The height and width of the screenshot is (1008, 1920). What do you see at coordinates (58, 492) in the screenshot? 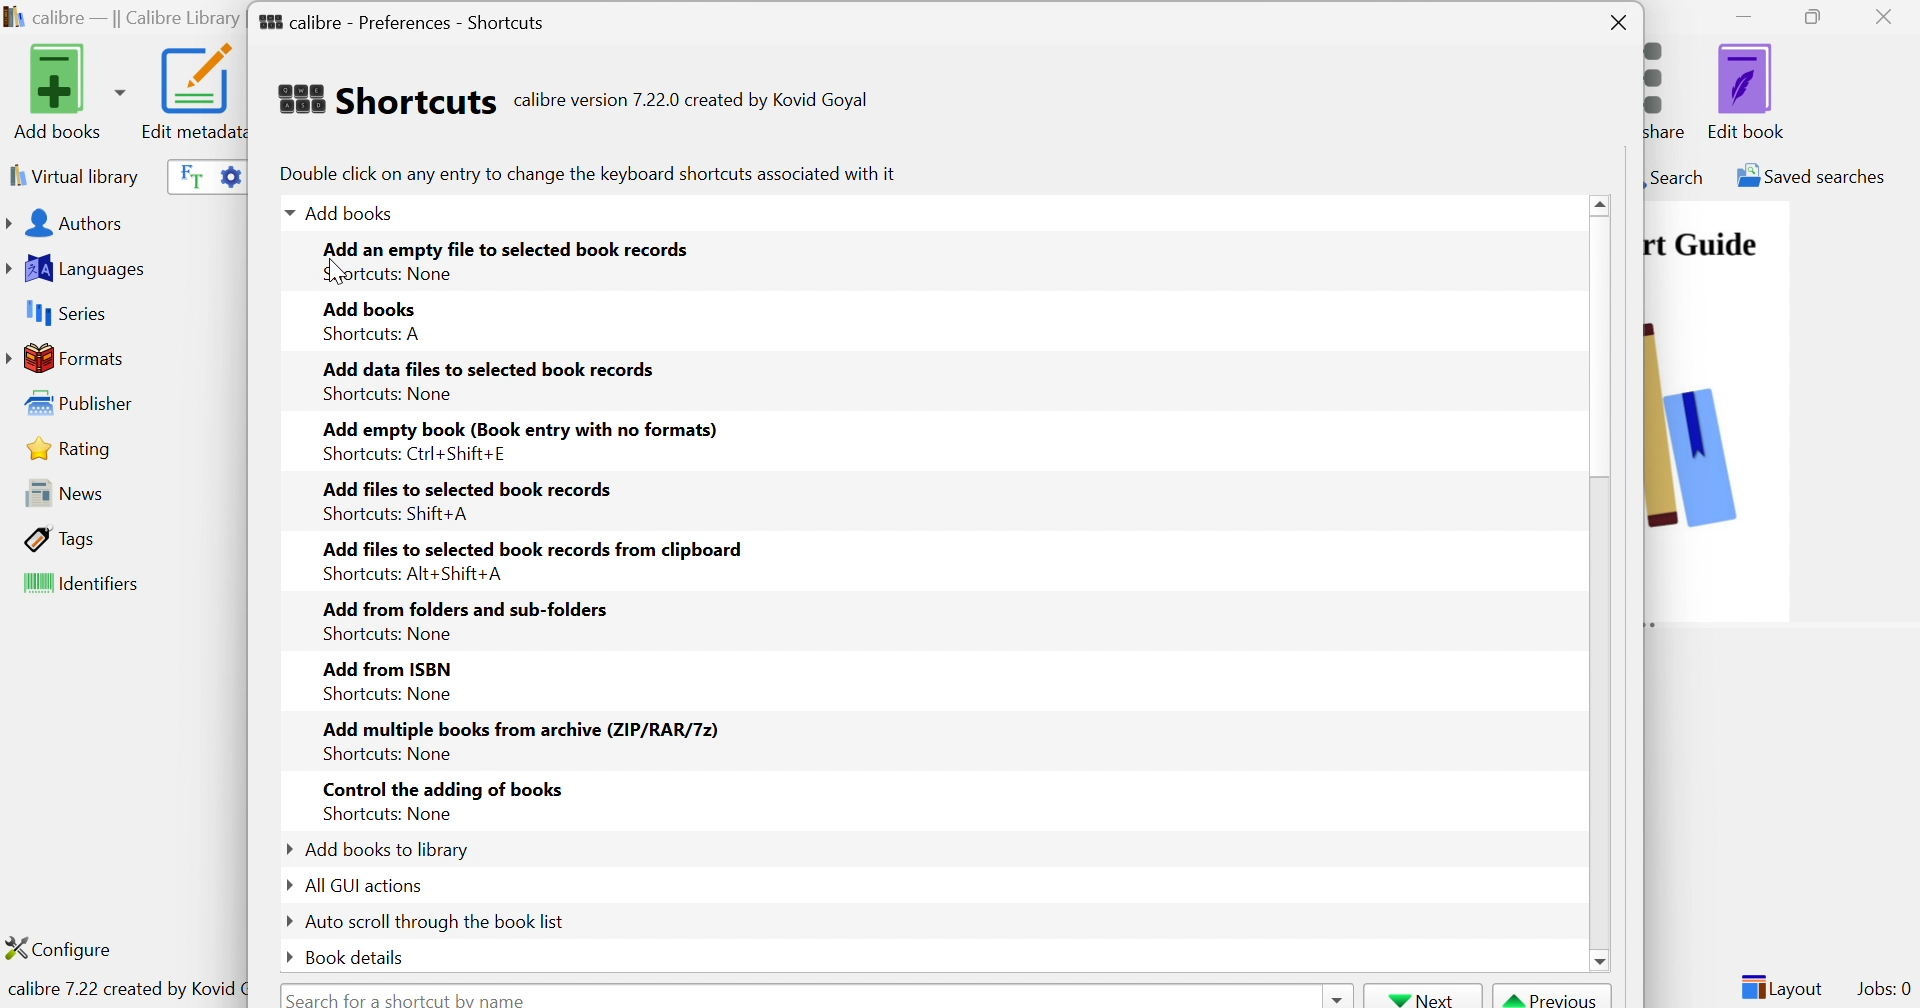
I see `News` at bounding box center [58, 492].